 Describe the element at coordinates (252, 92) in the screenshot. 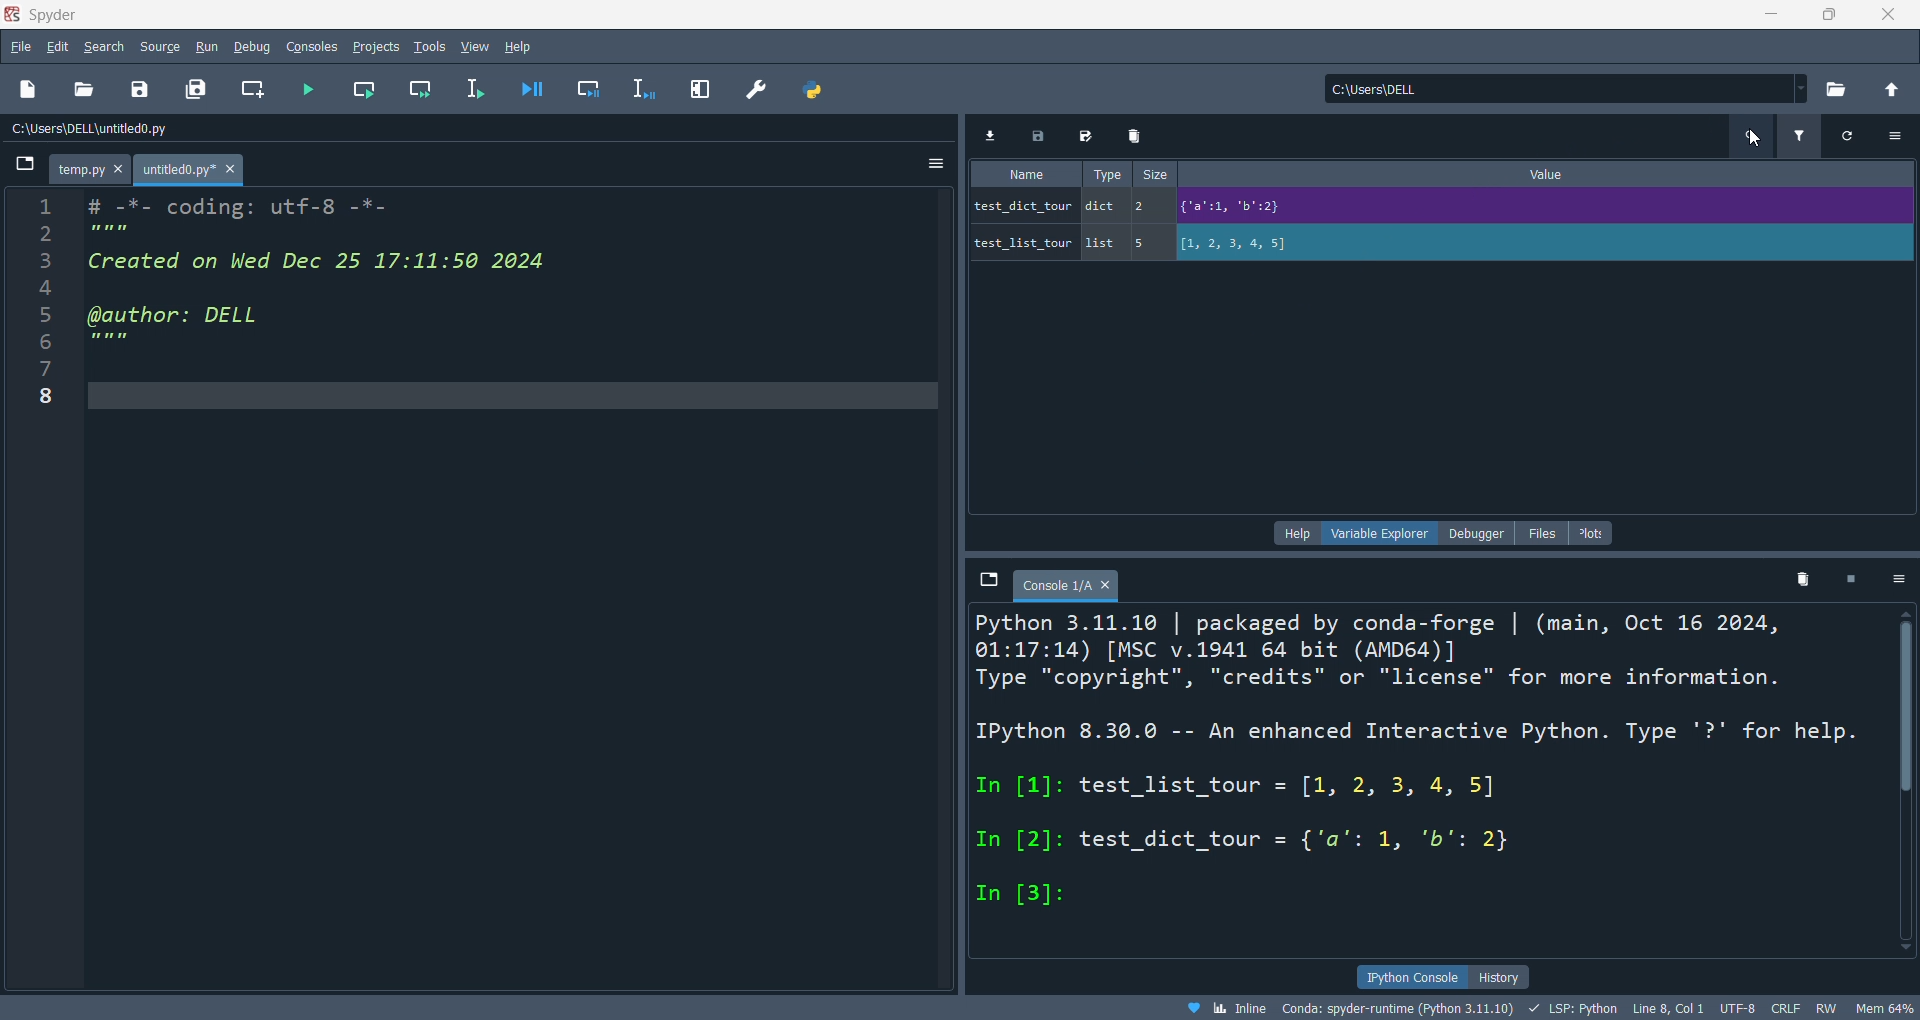

I see `create cell` at that location.